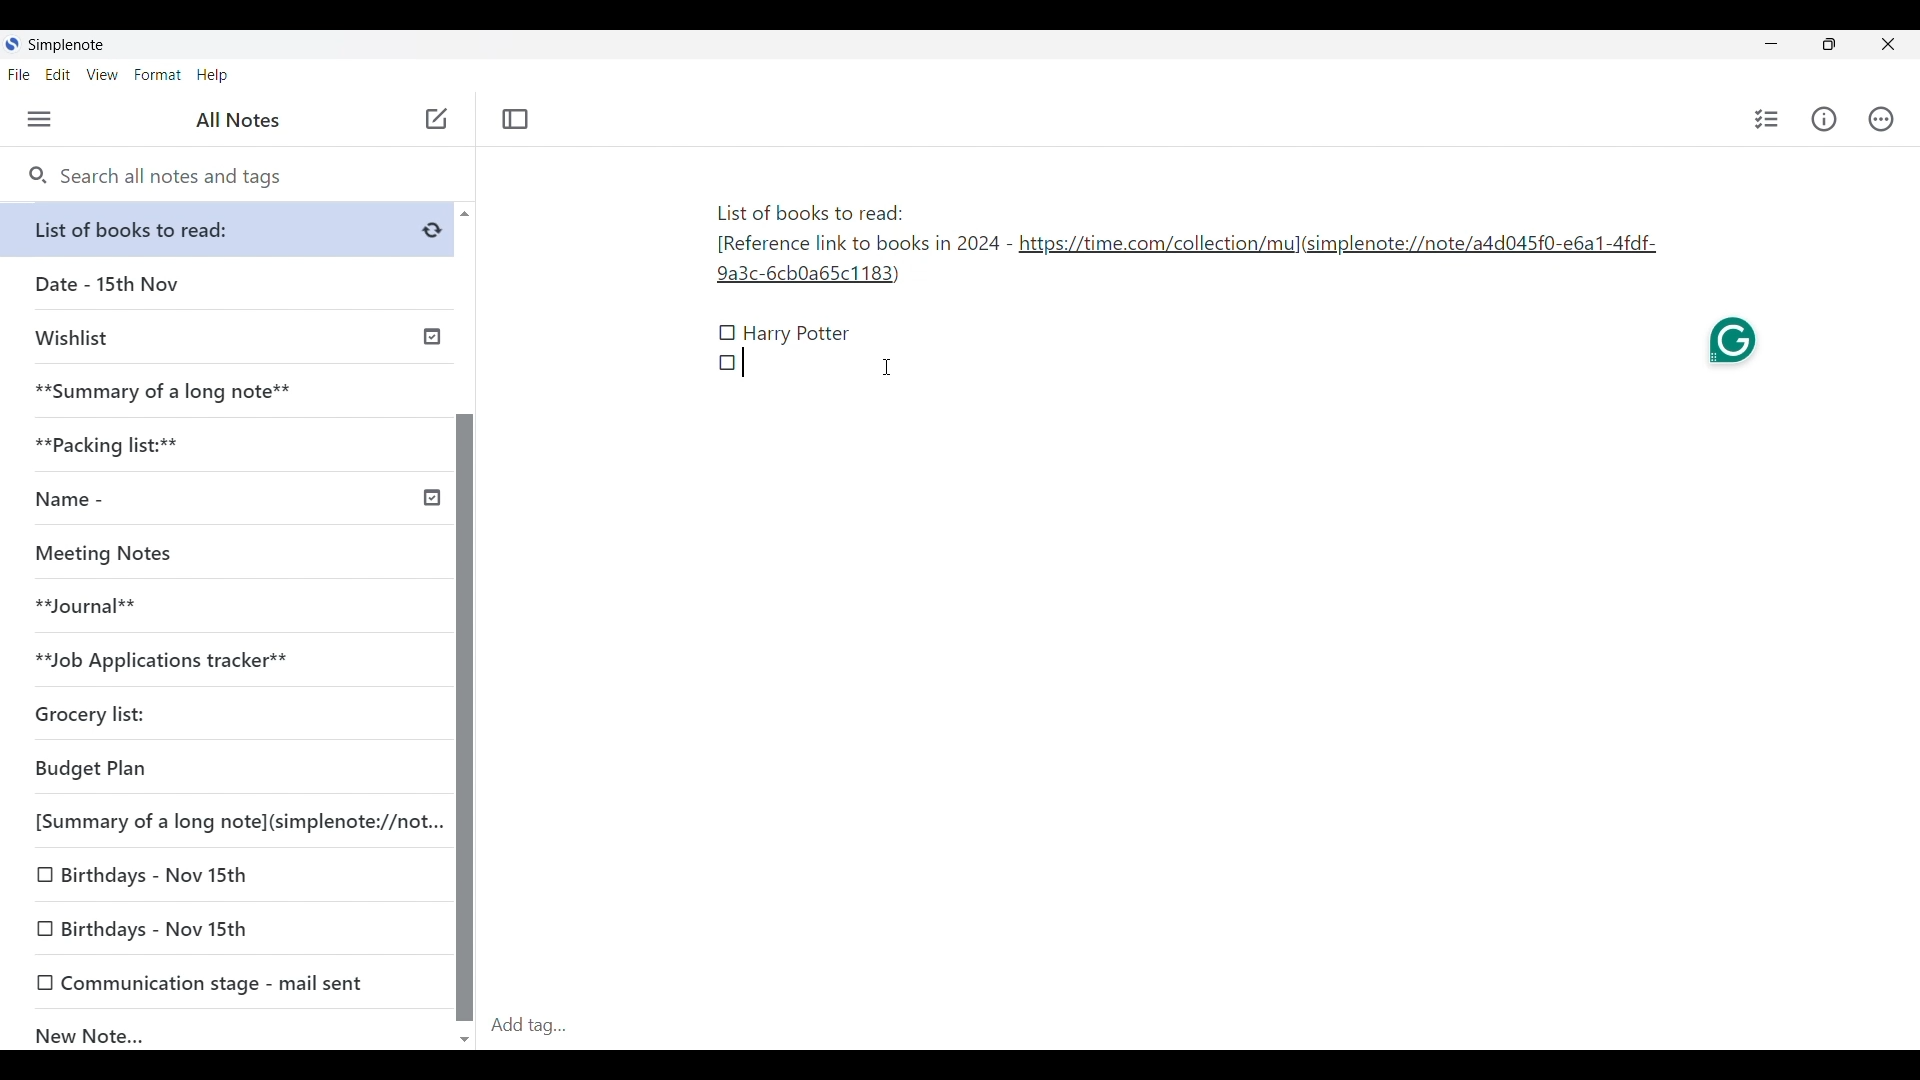 Image resolution: width=1920 pixels, height=1080 pixels. What do you see at coordinates (1824, 119) in the screenshot?
I see `Info` at bounding box center [1824, 119].